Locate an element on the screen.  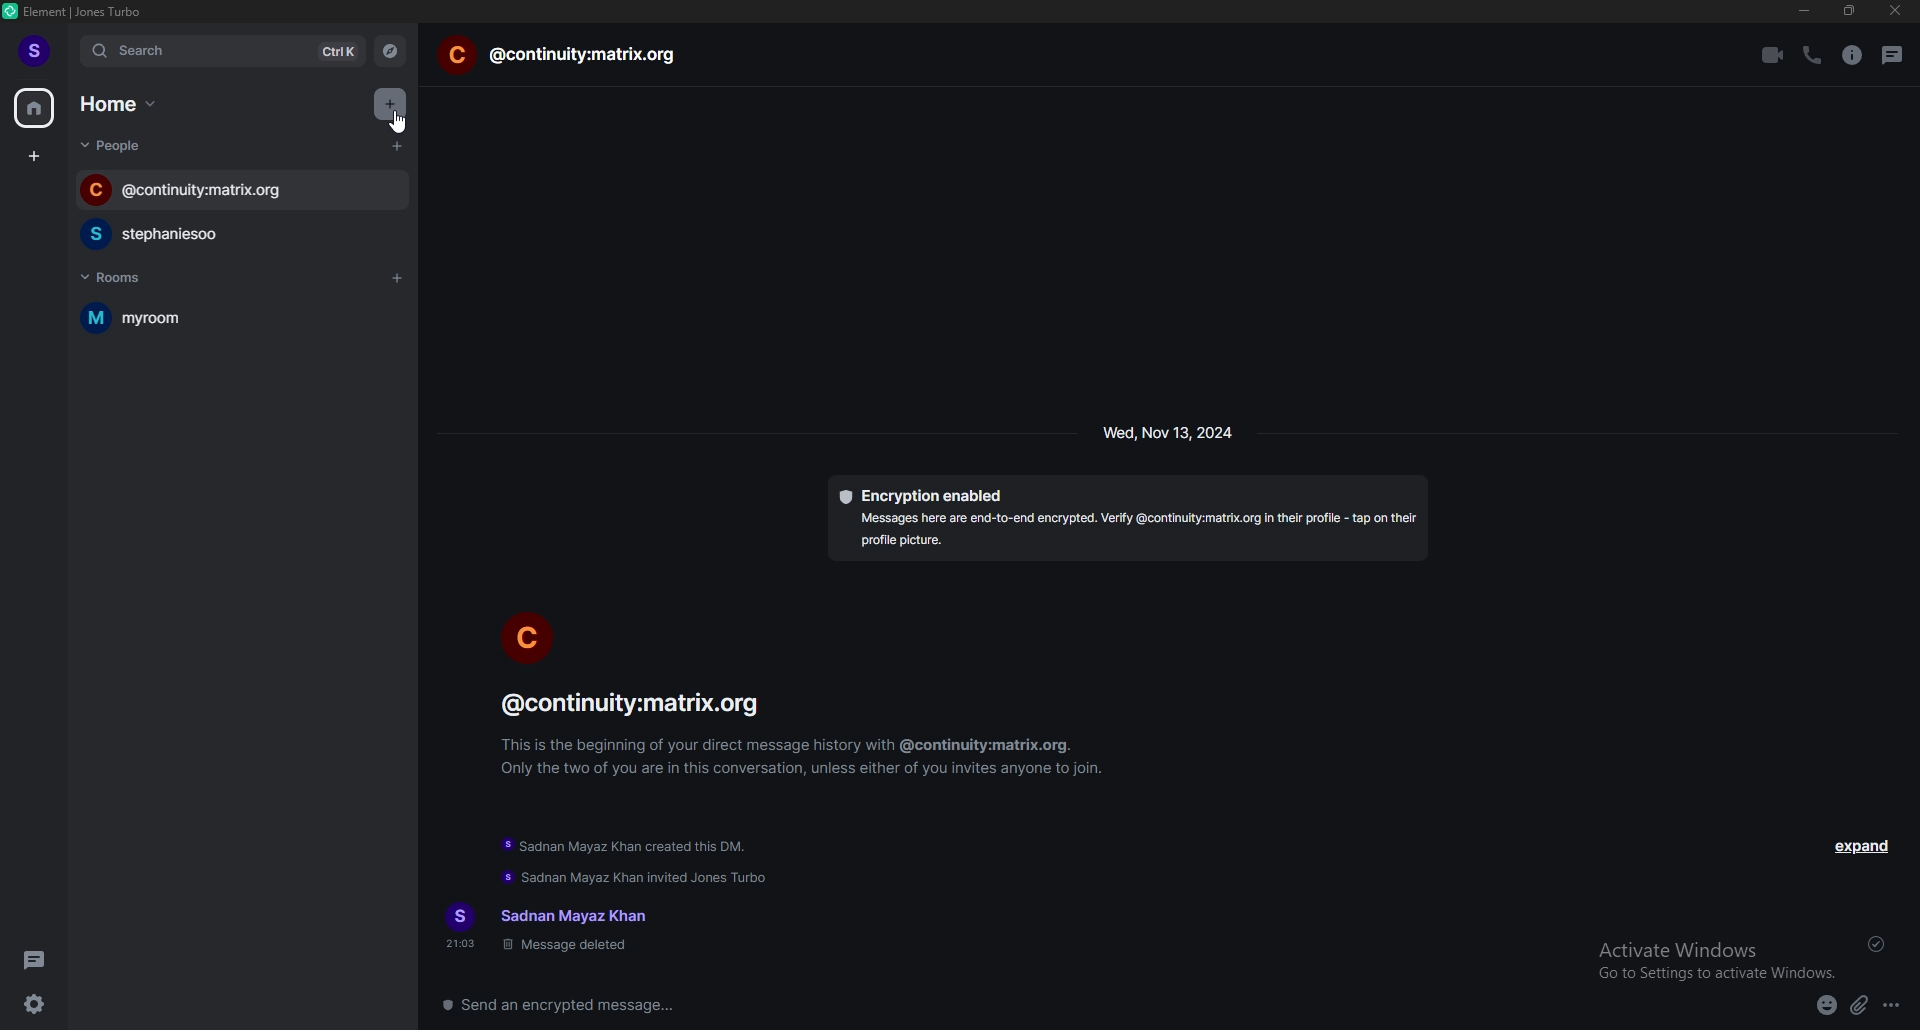
add is located at coordinates (388, 100).